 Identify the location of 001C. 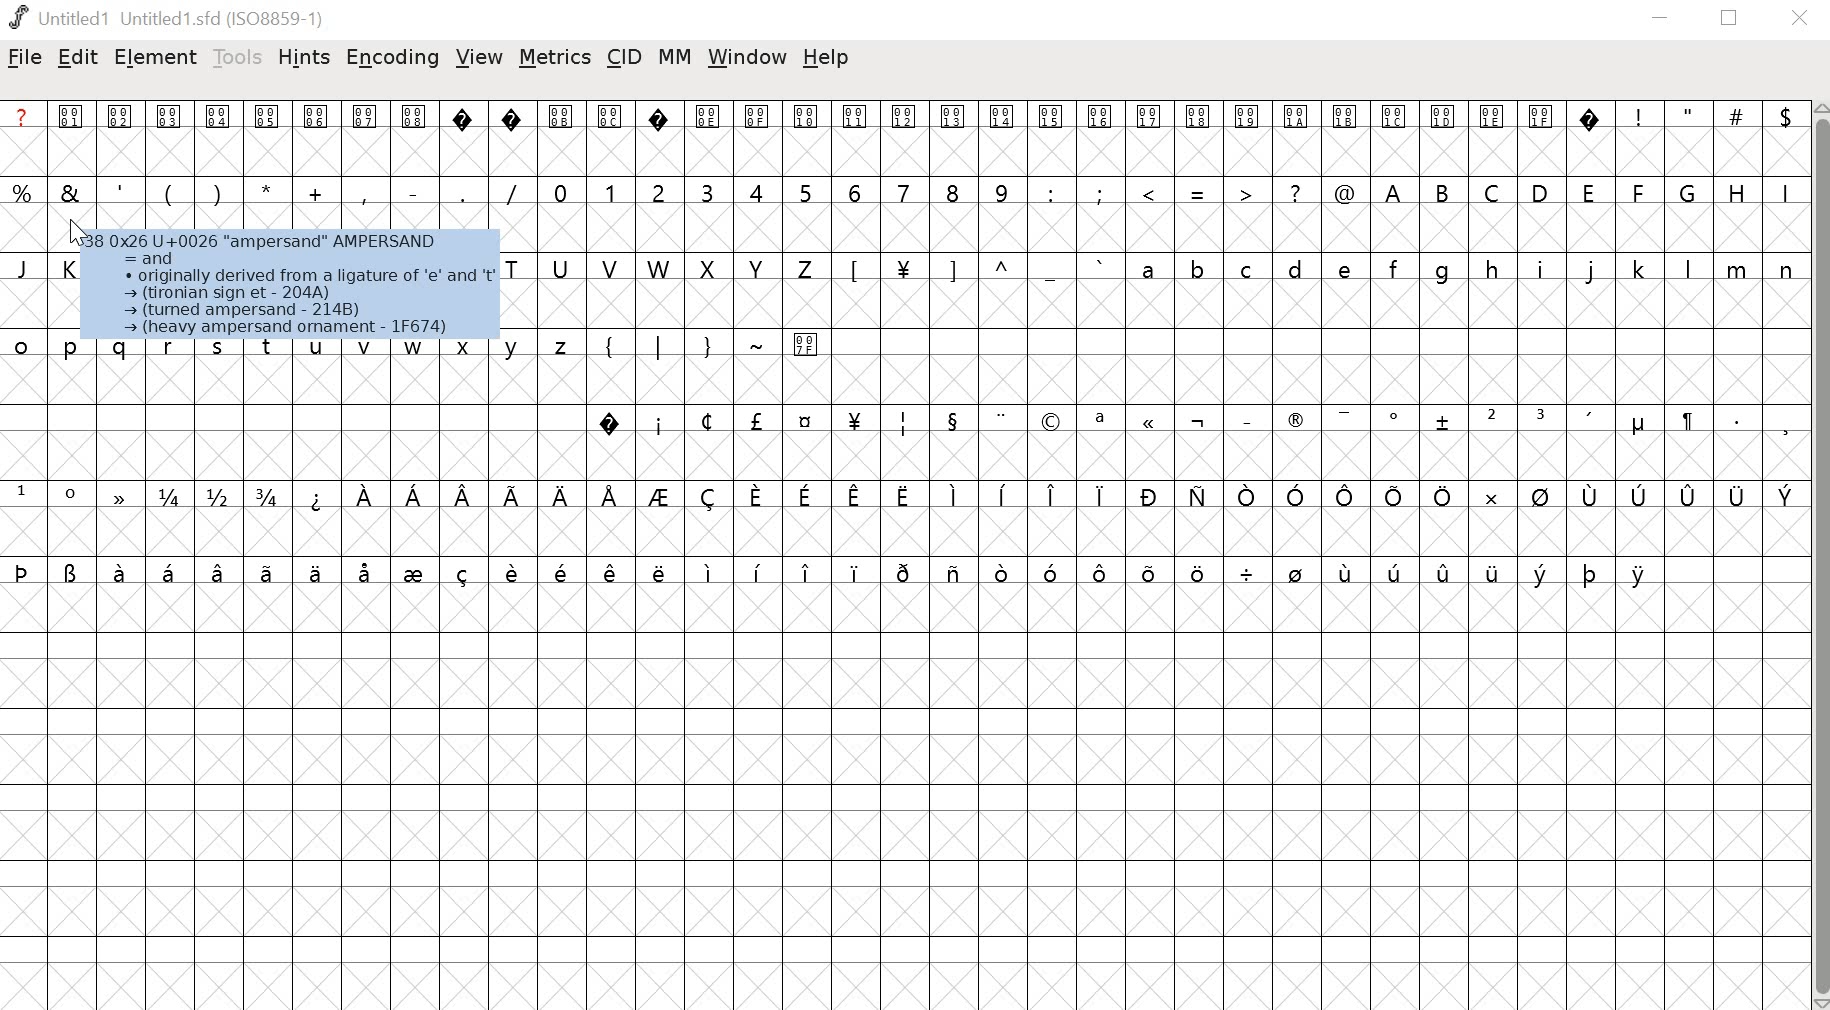
(1395, 140).